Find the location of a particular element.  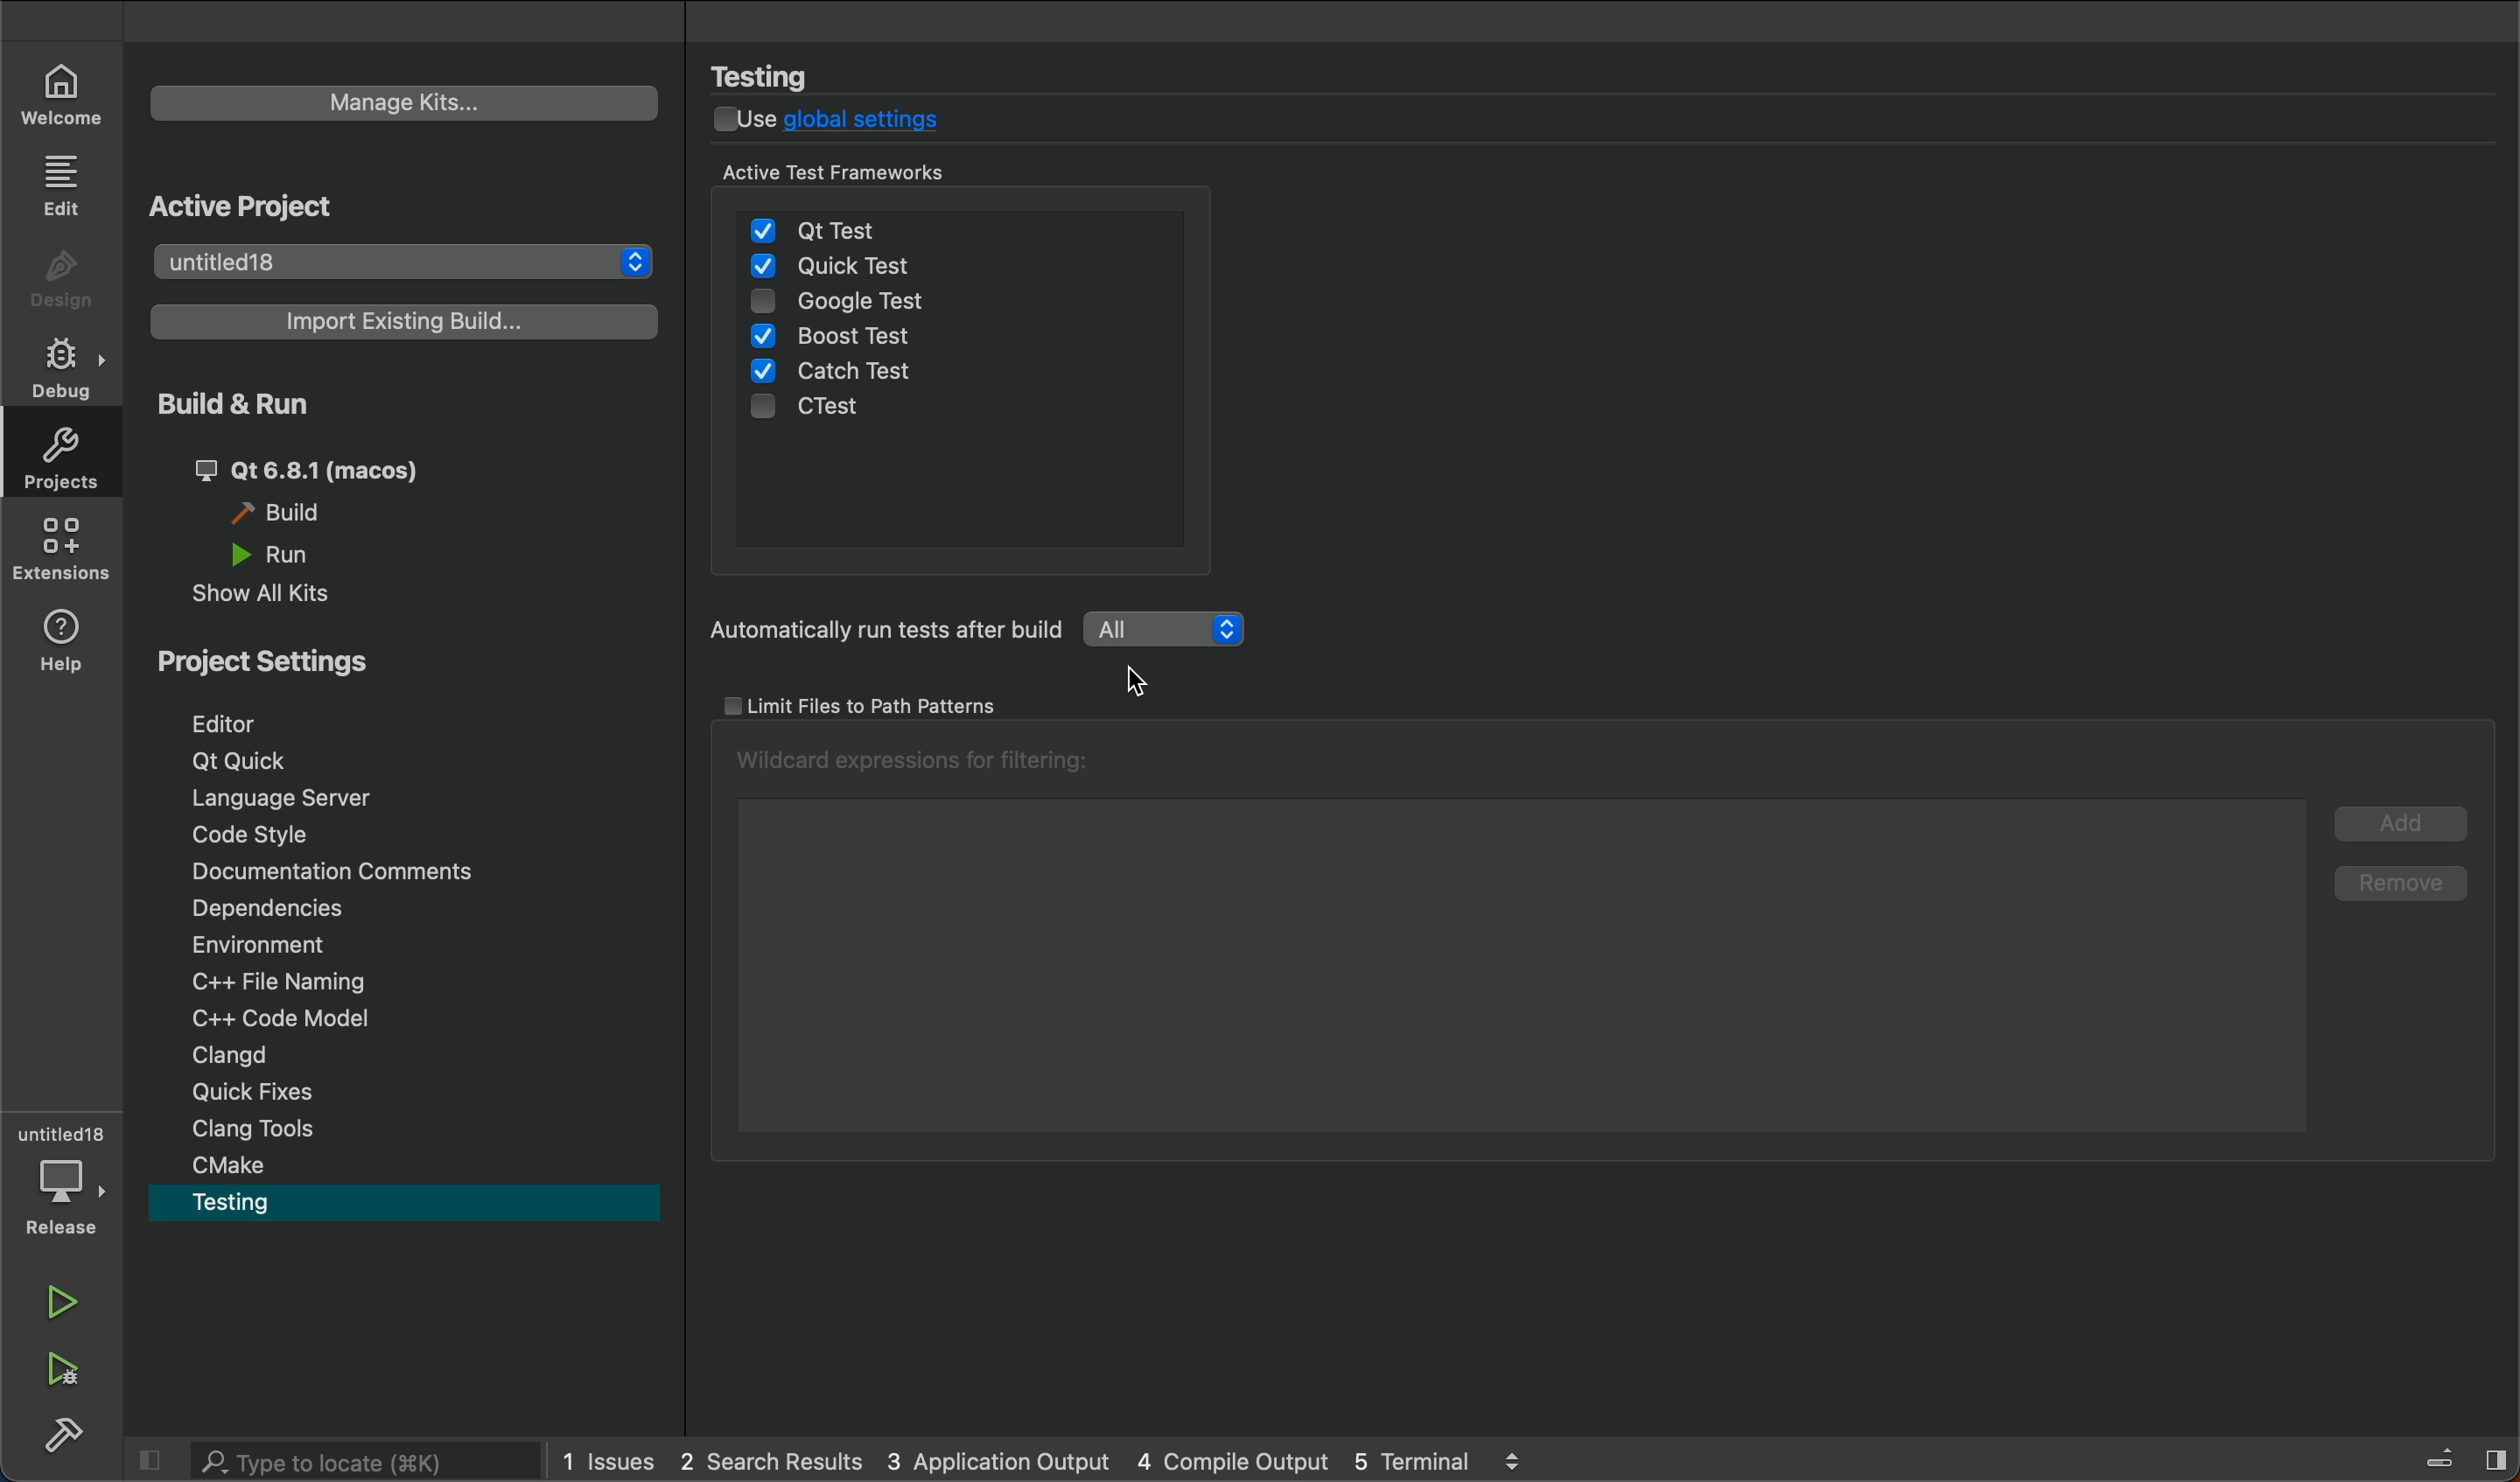

debug is located at coordinates (62, 1177).